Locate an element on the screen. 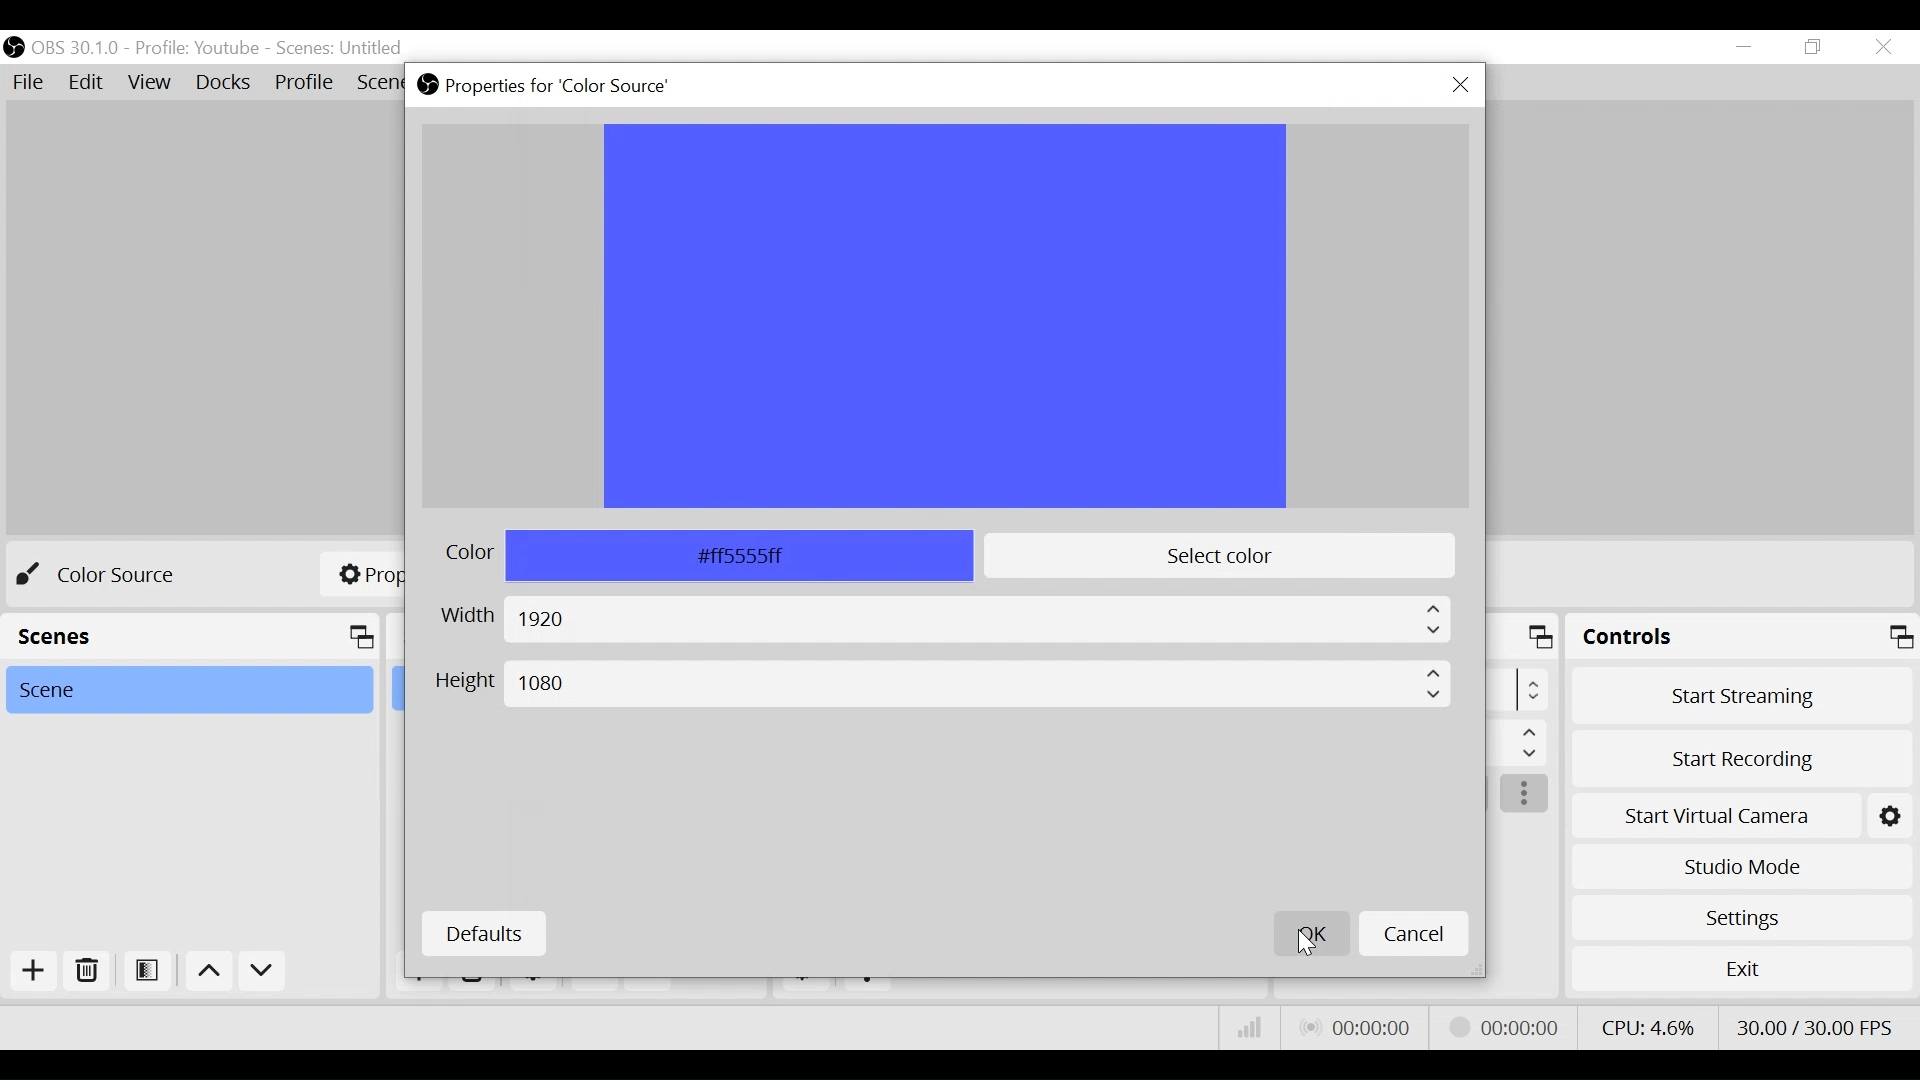  Select Color is located at coordinates (1219, 557).